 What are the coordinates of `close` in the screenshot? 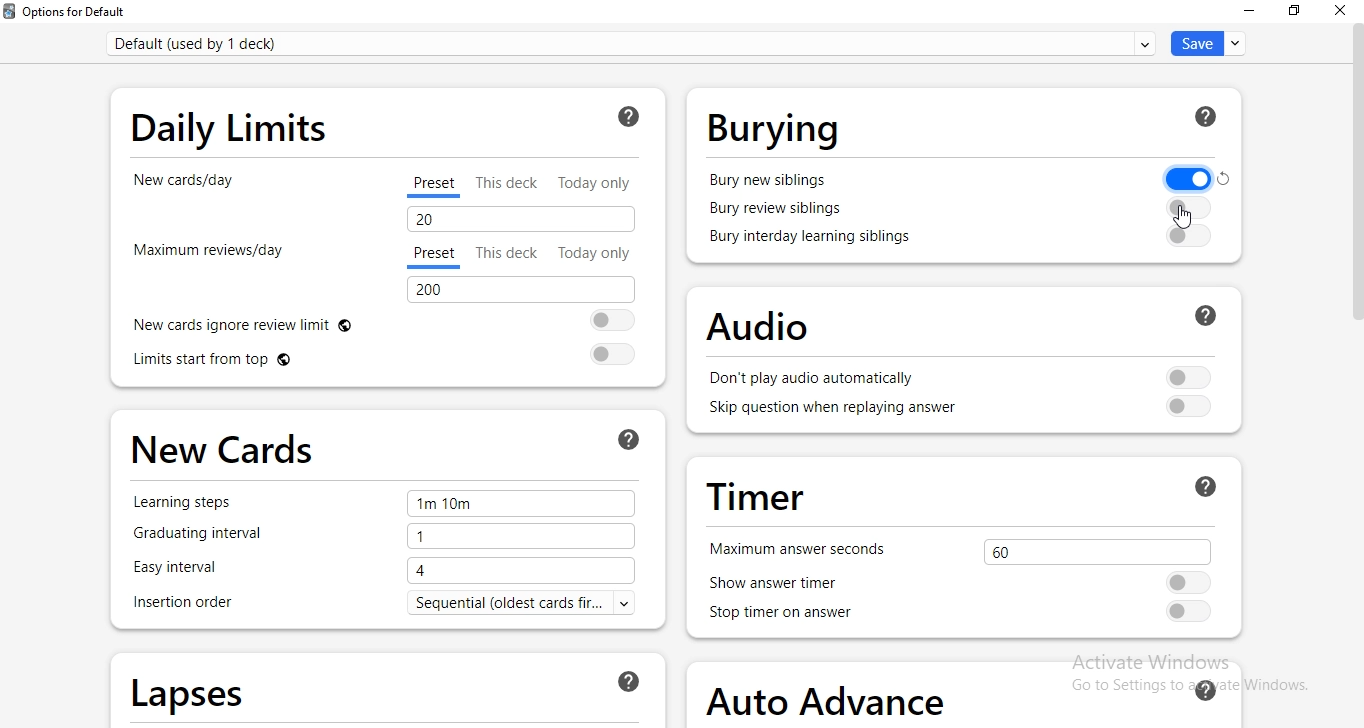 It's located at (1344, 14).